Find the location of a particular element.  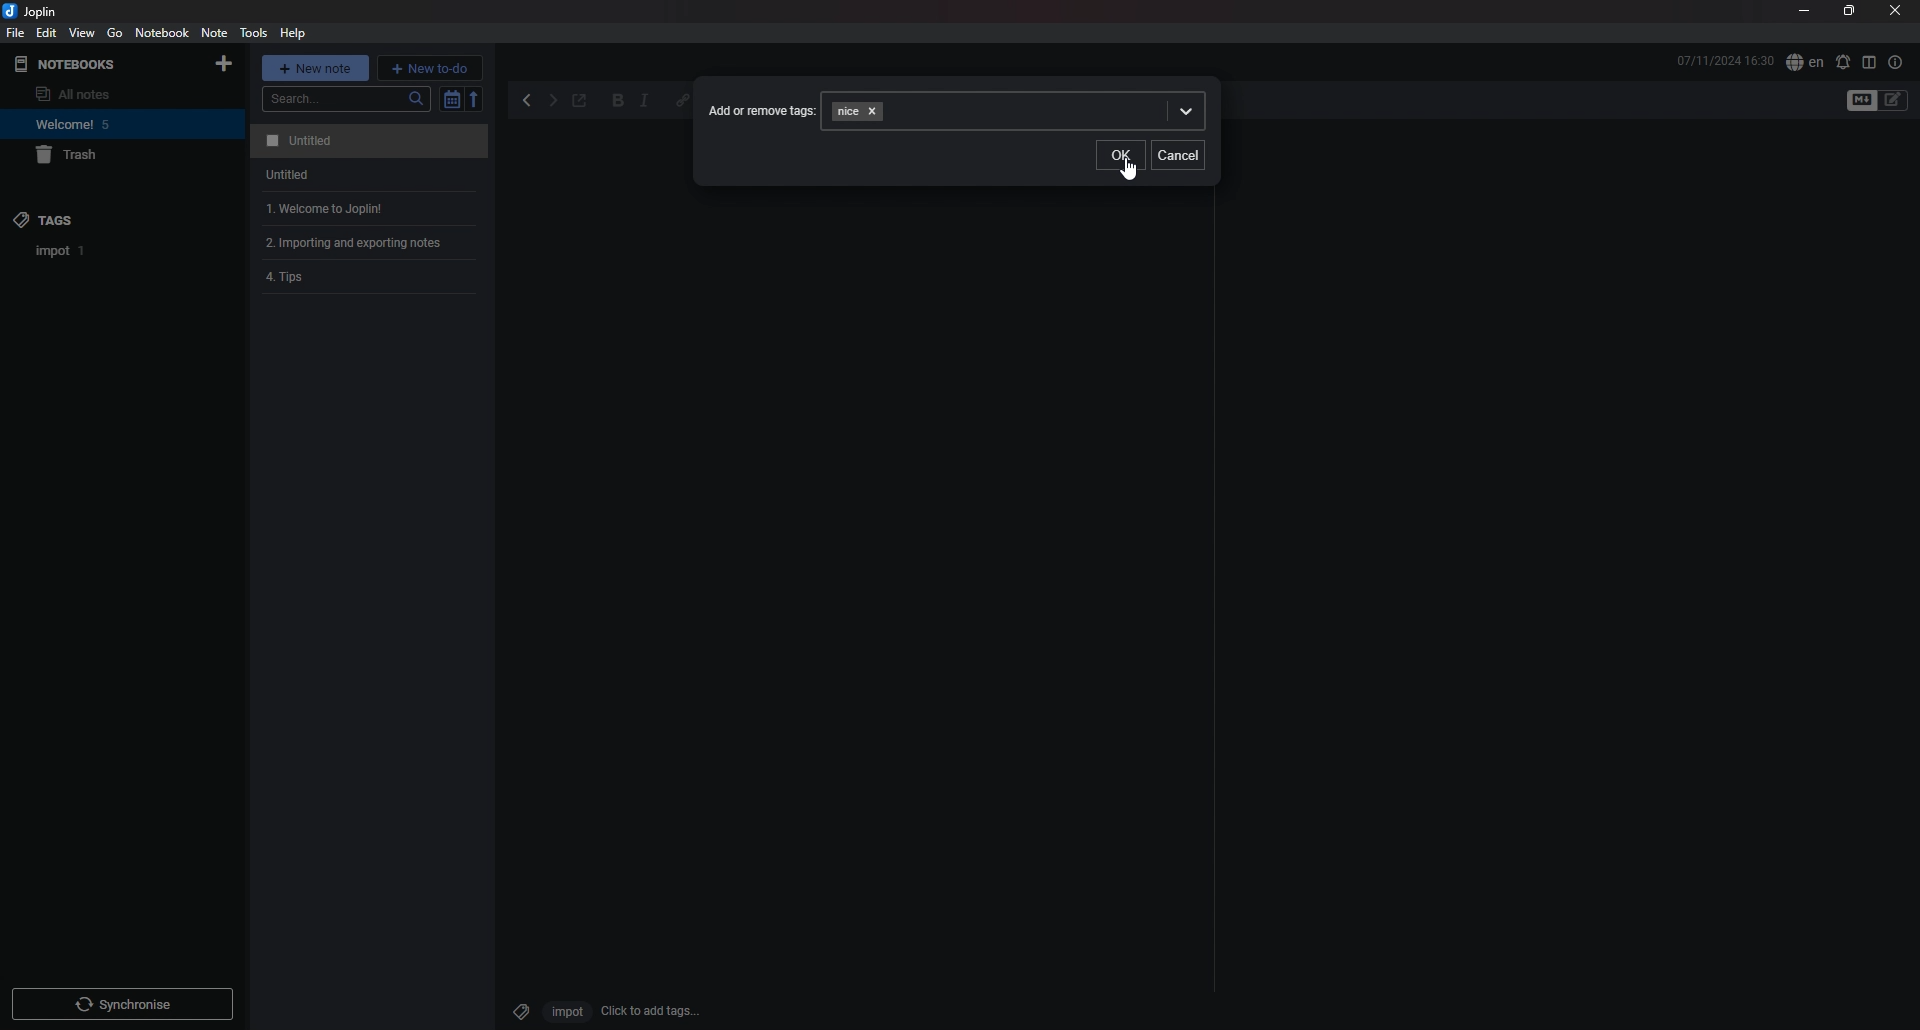

Ok is located at coordinates (1119, 155).